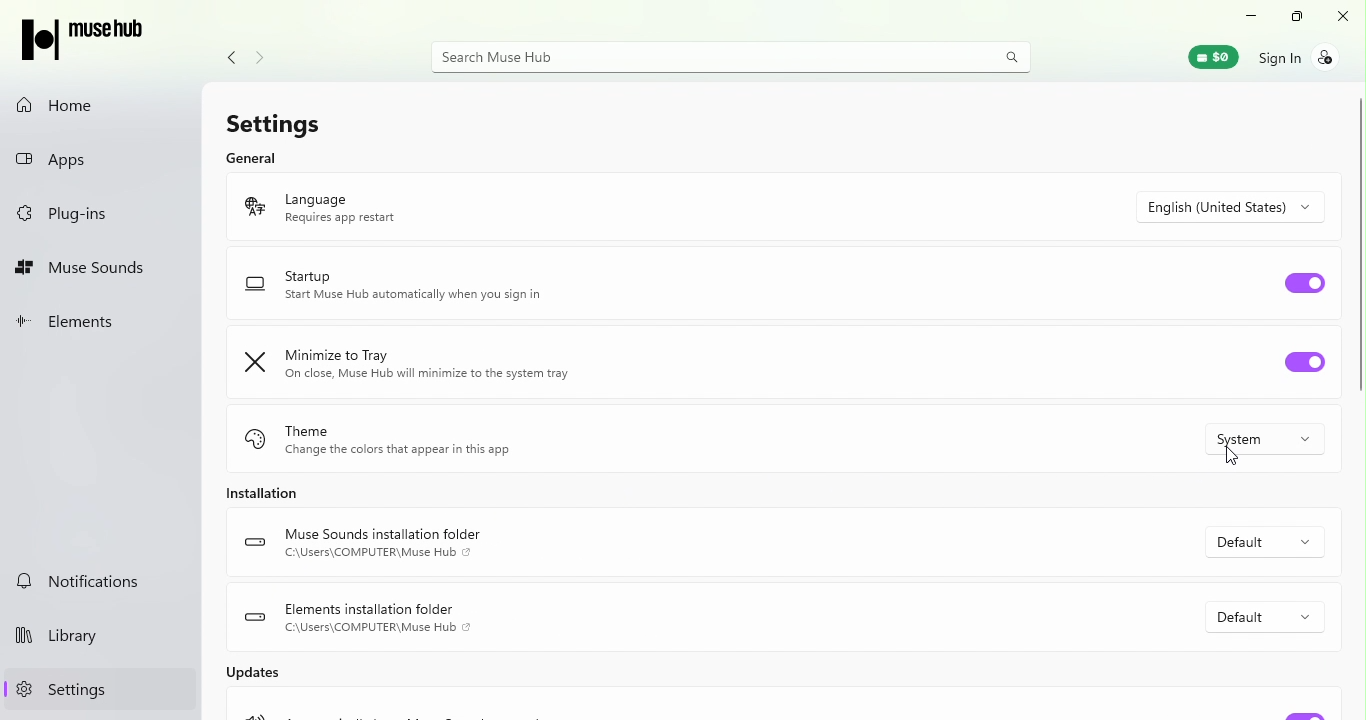  What do you see at coordinates (257, 158) in the screenshot?
I see `General` at bounding box center [257, 158].